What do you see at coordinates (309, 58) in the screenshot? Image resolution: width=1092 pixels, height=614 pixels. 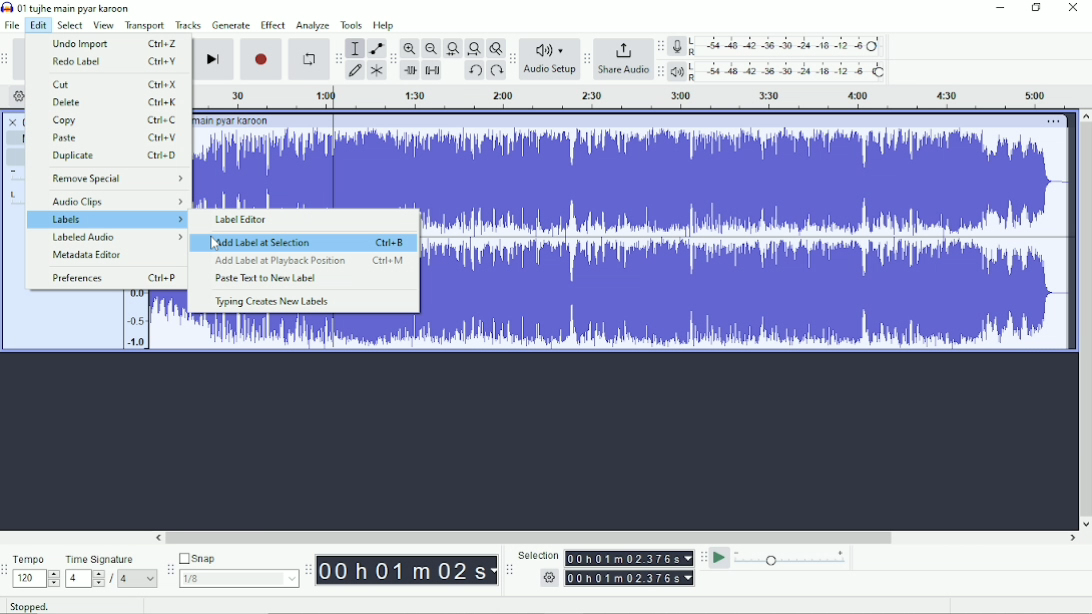 I see `Enable looping` at bounding box center [309, 58].